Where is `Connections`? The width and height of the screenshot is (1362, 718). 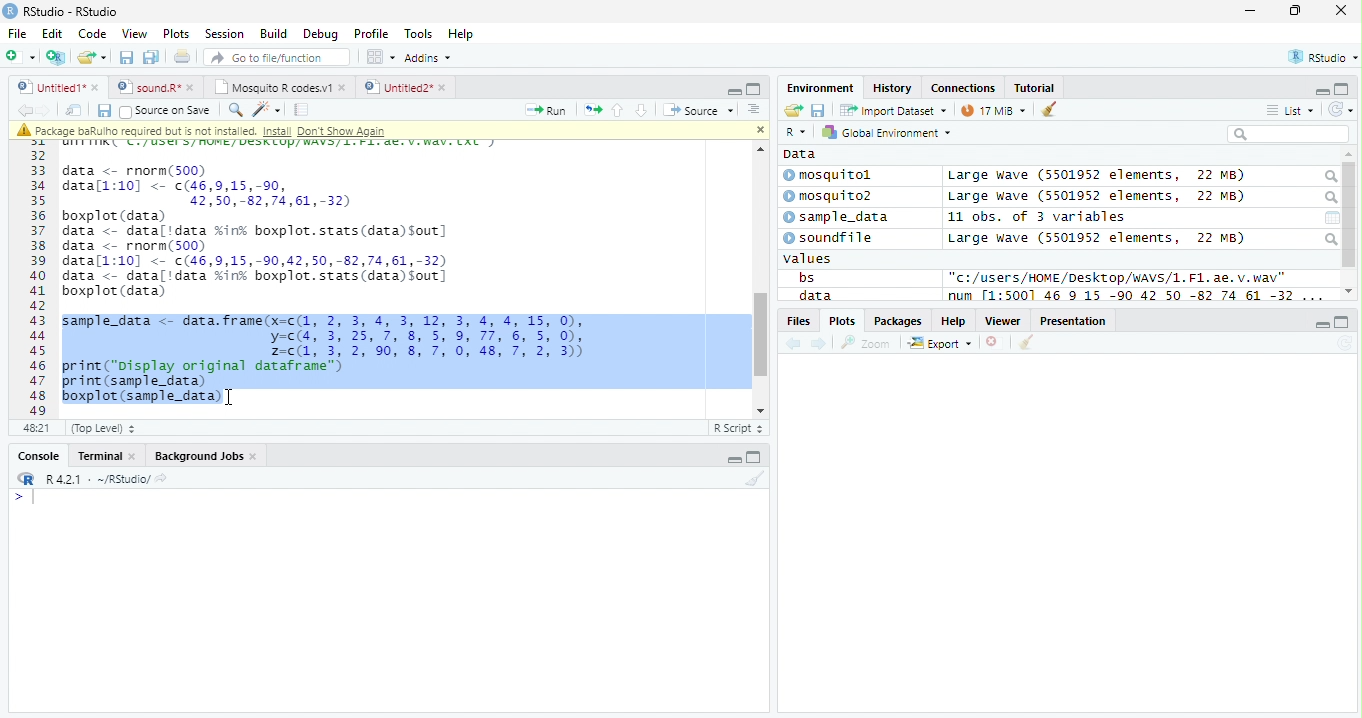
Connections is located at coordinates (964, 87).